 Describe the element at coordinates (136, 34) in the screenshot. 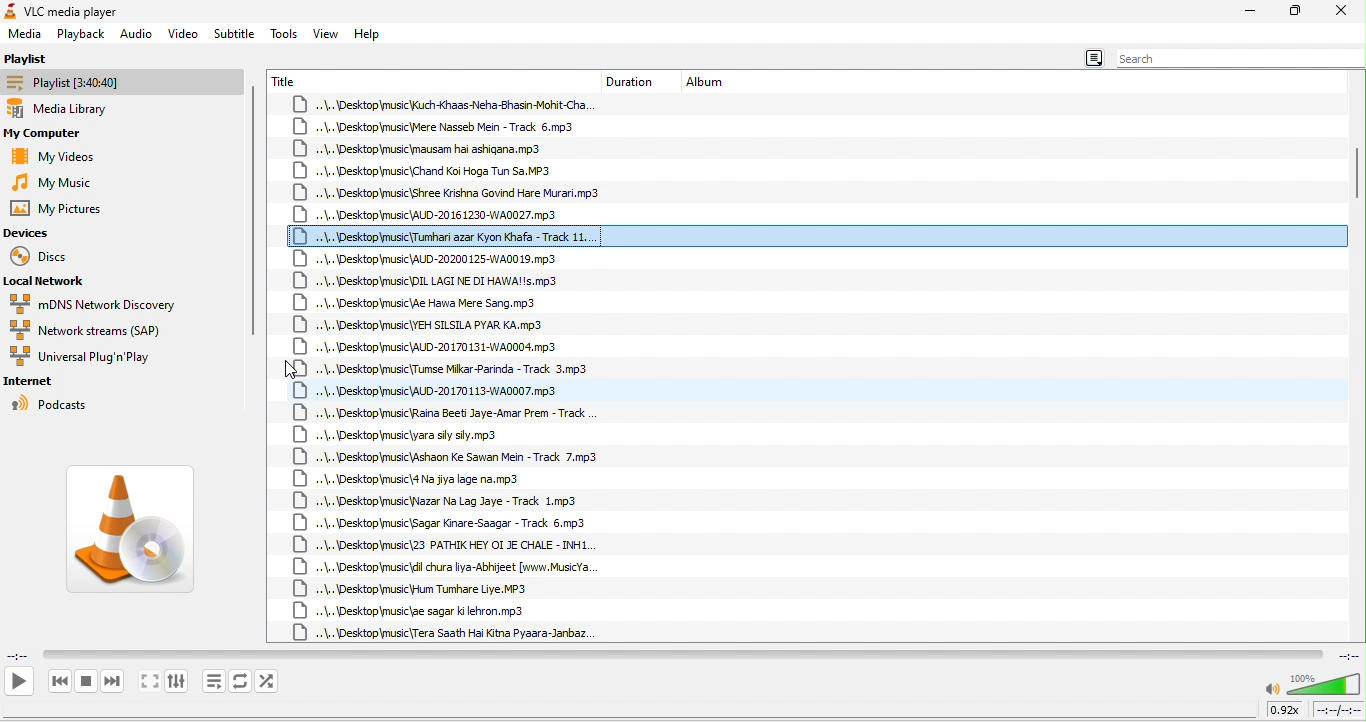

I see `audio` at that location.